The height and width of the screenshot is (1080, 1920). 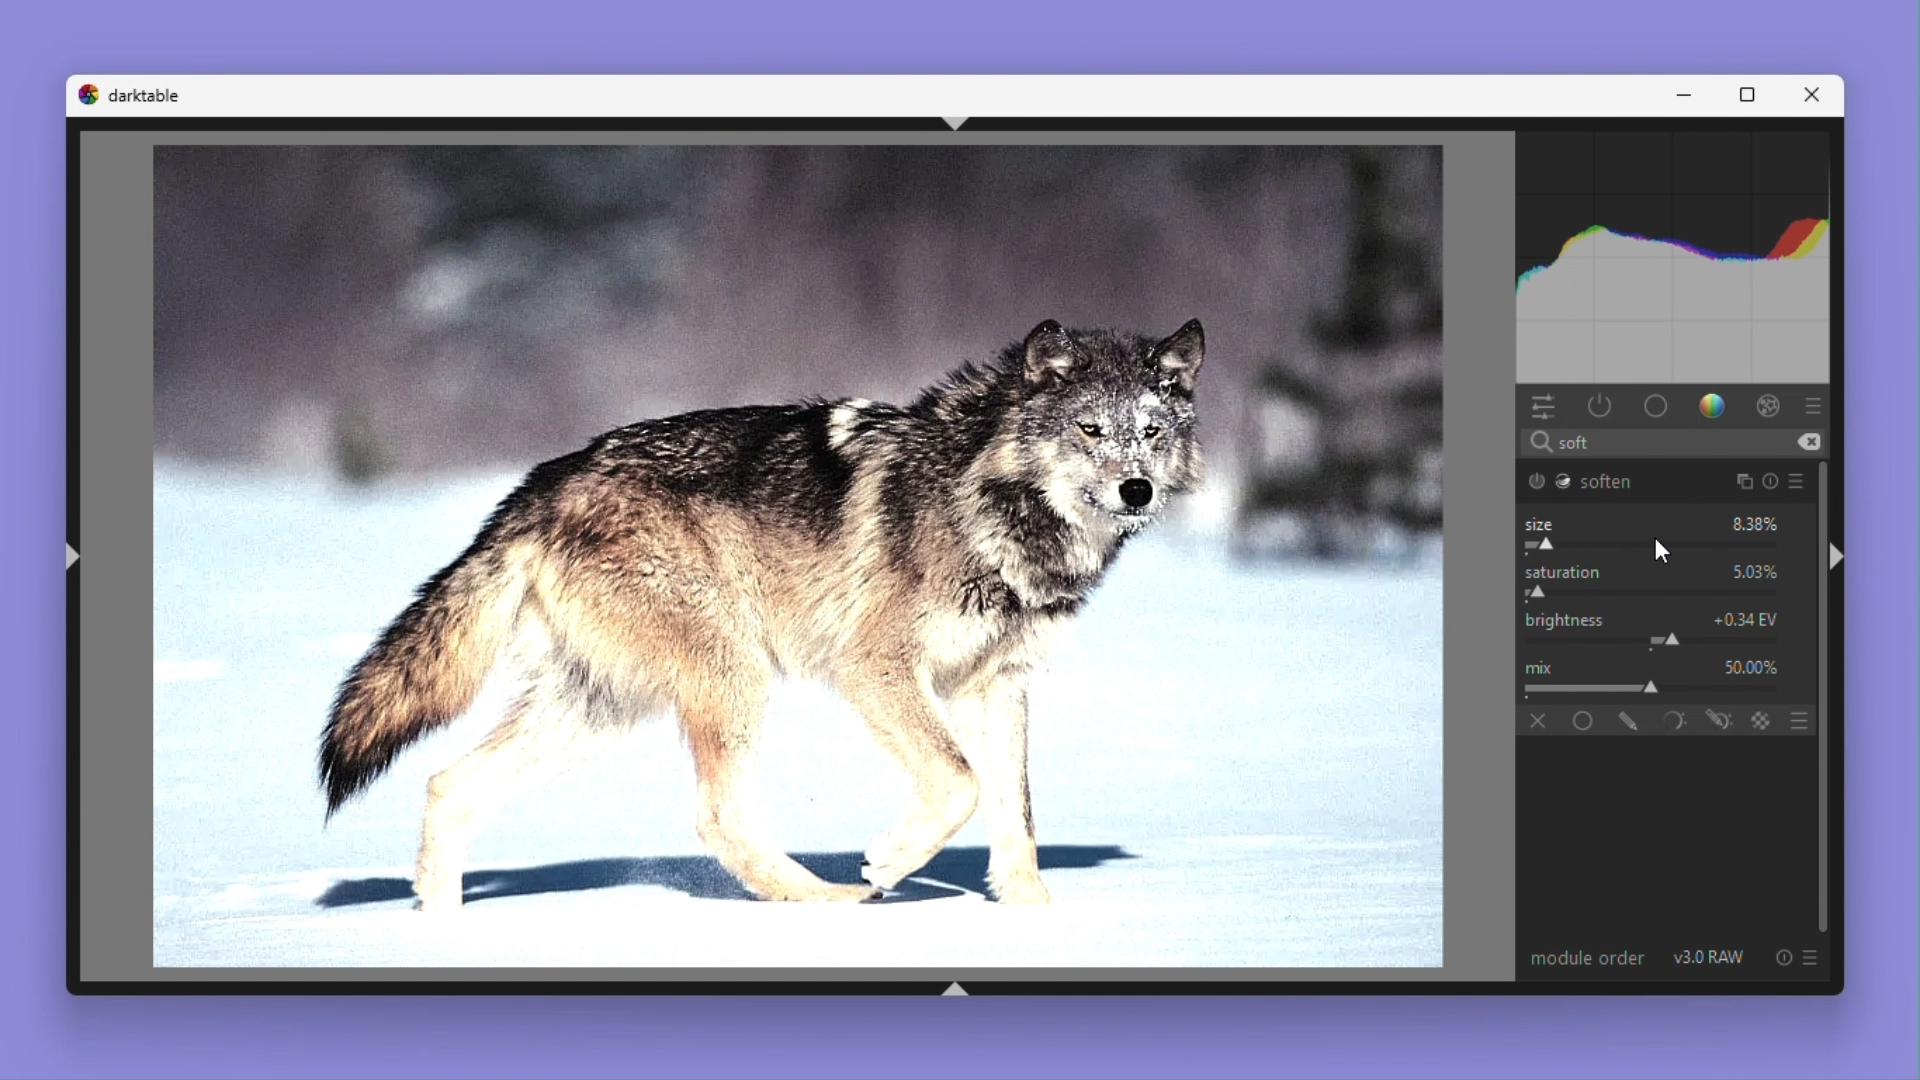 What do you see at coordinates (968, 124) in the screenshot?
I see `shift+ctrl+t` at bounding box center [968, 124].